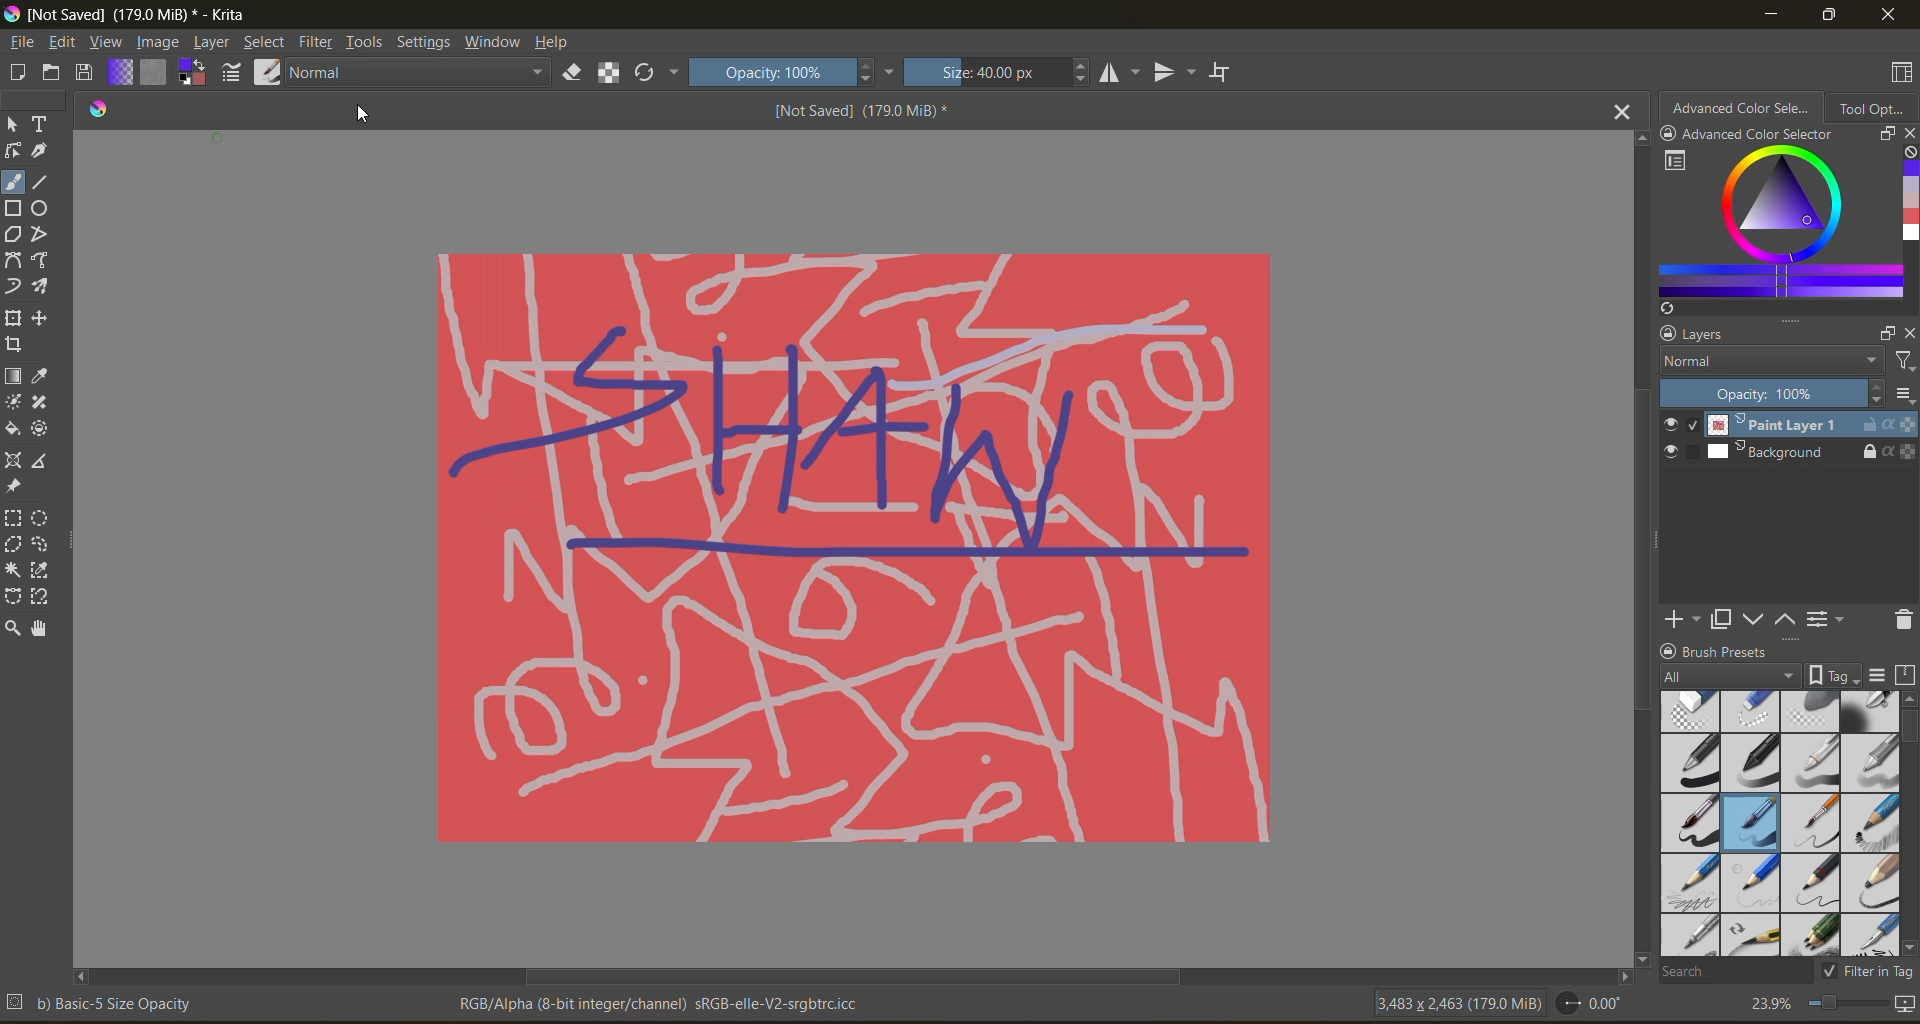 Image resolution: width=1920 pixels, height=1024 pixels. What do you see at coordinates (1787, 618) in the screenshot?
I see `mask up` at bounding box center [1787, 618].